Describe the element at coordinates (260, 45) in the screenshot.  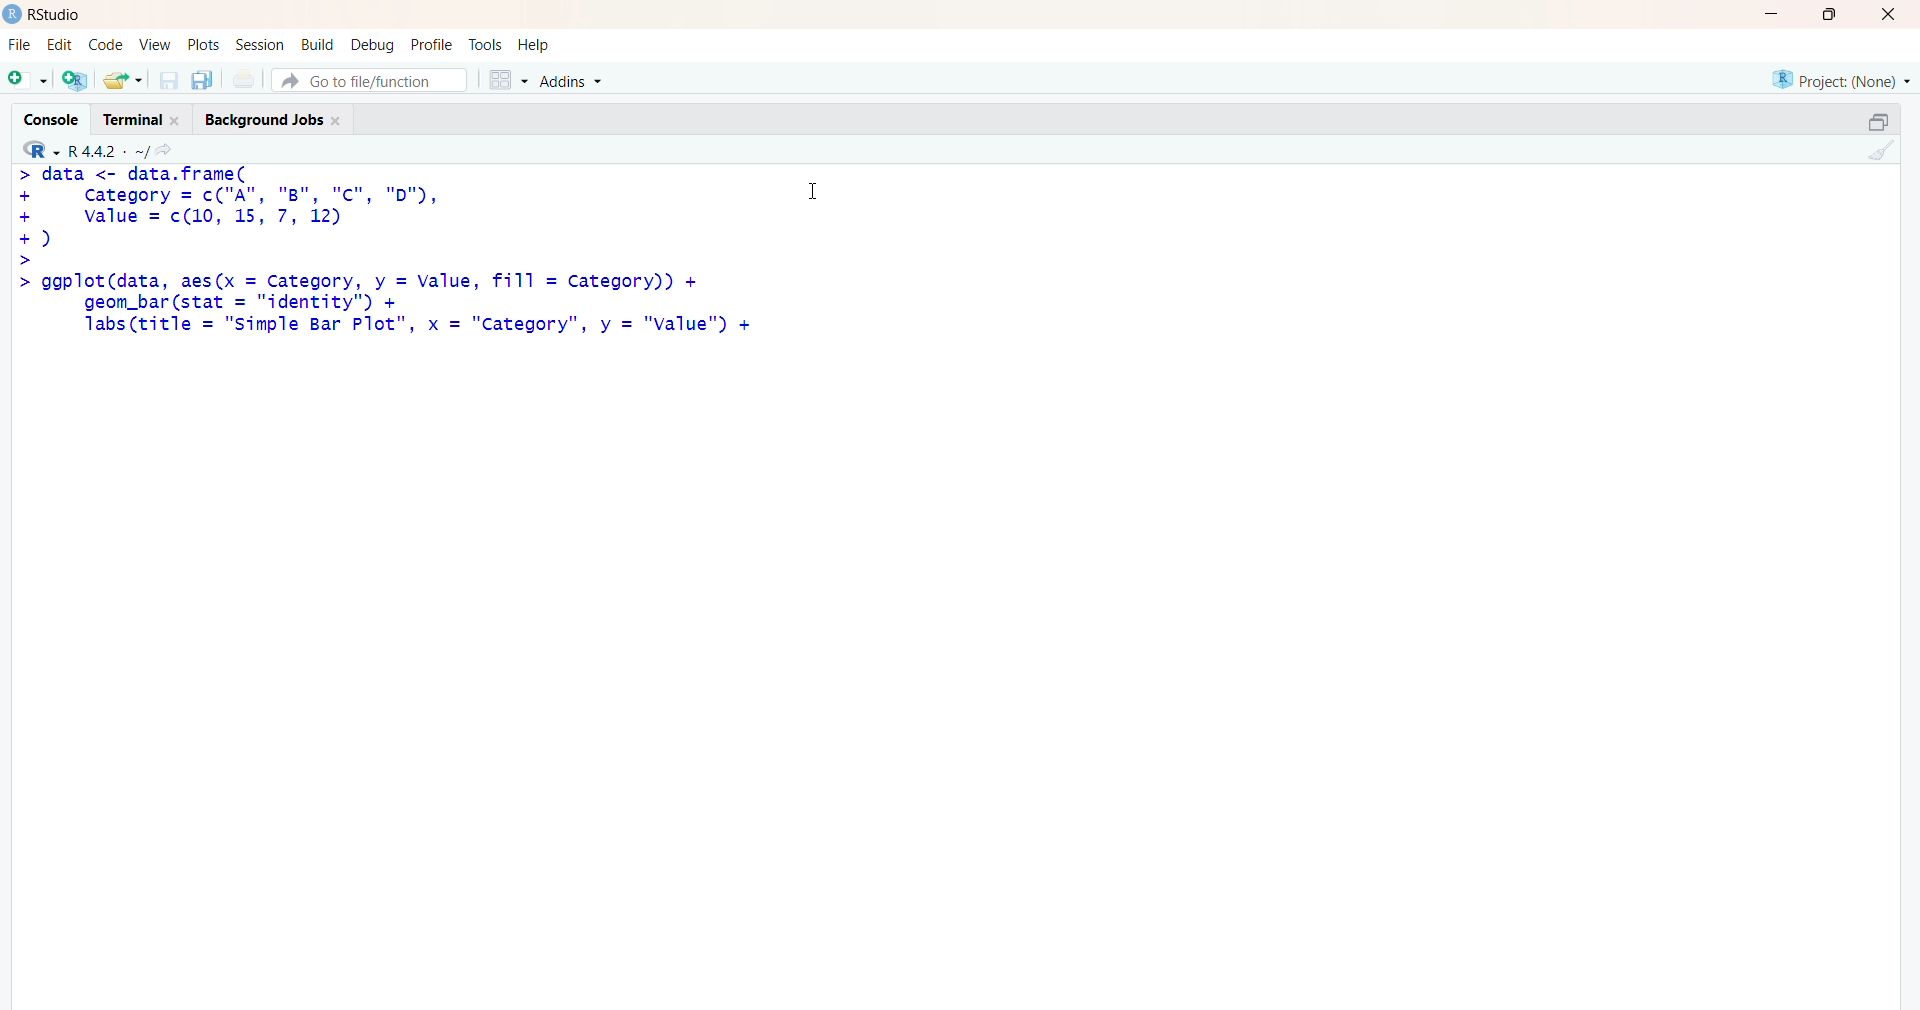
I see `Session` at that location.